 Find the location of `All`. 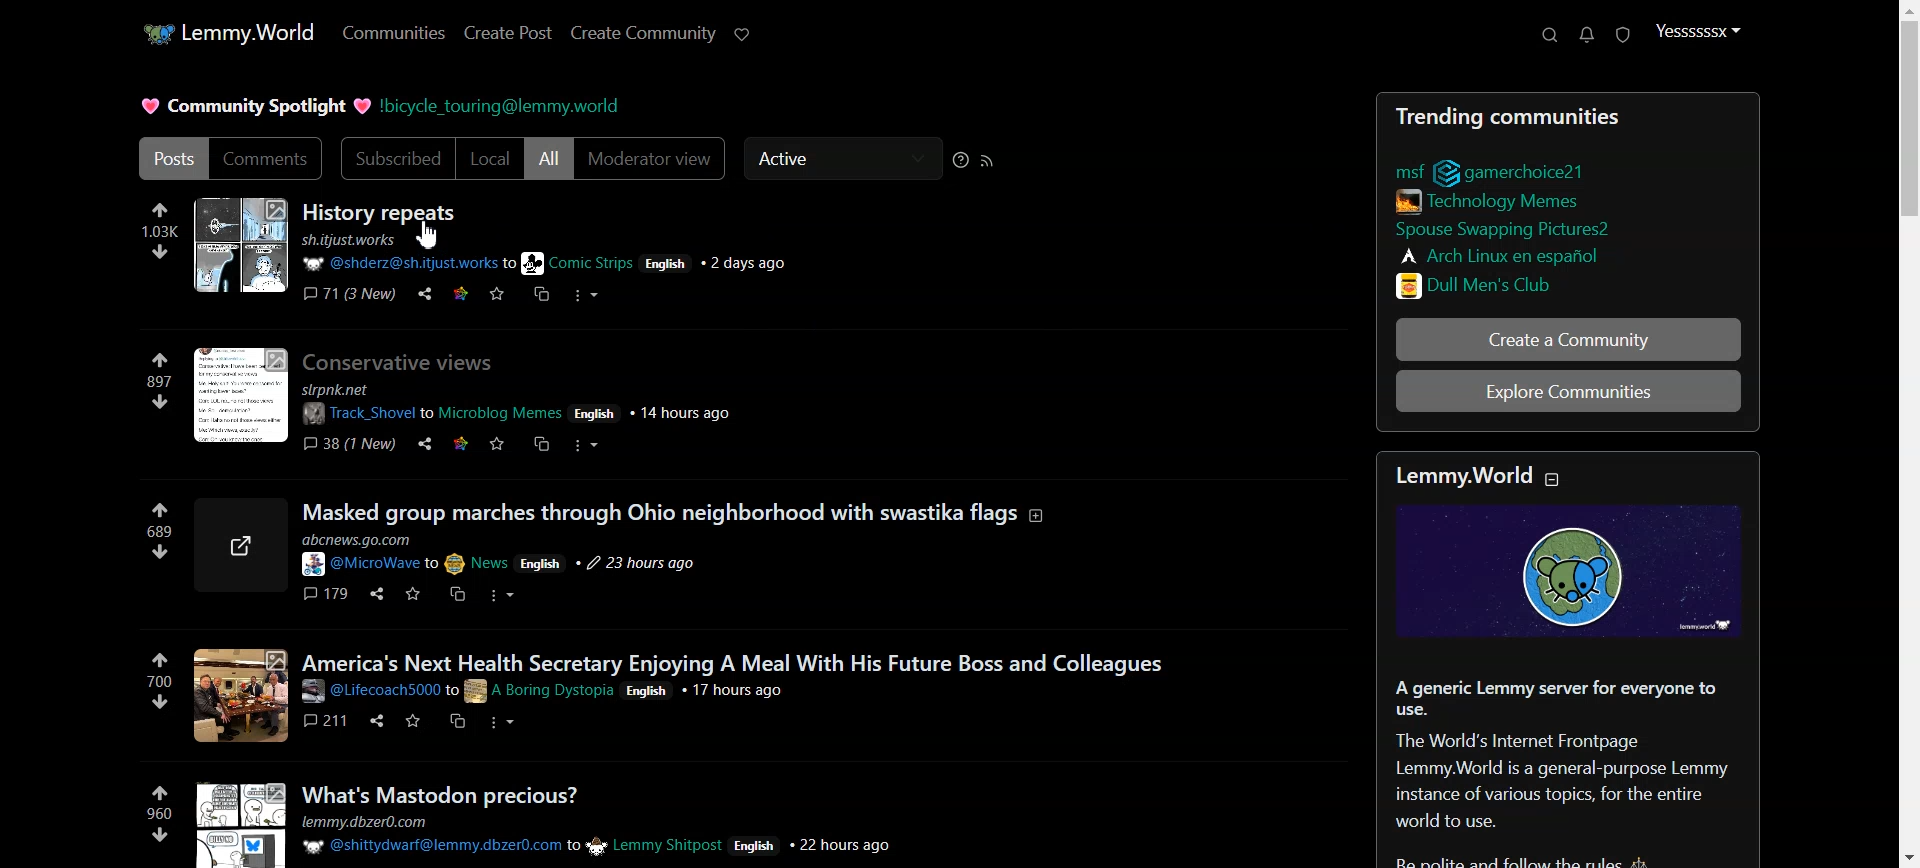

All is located at coordinates (549, 159).